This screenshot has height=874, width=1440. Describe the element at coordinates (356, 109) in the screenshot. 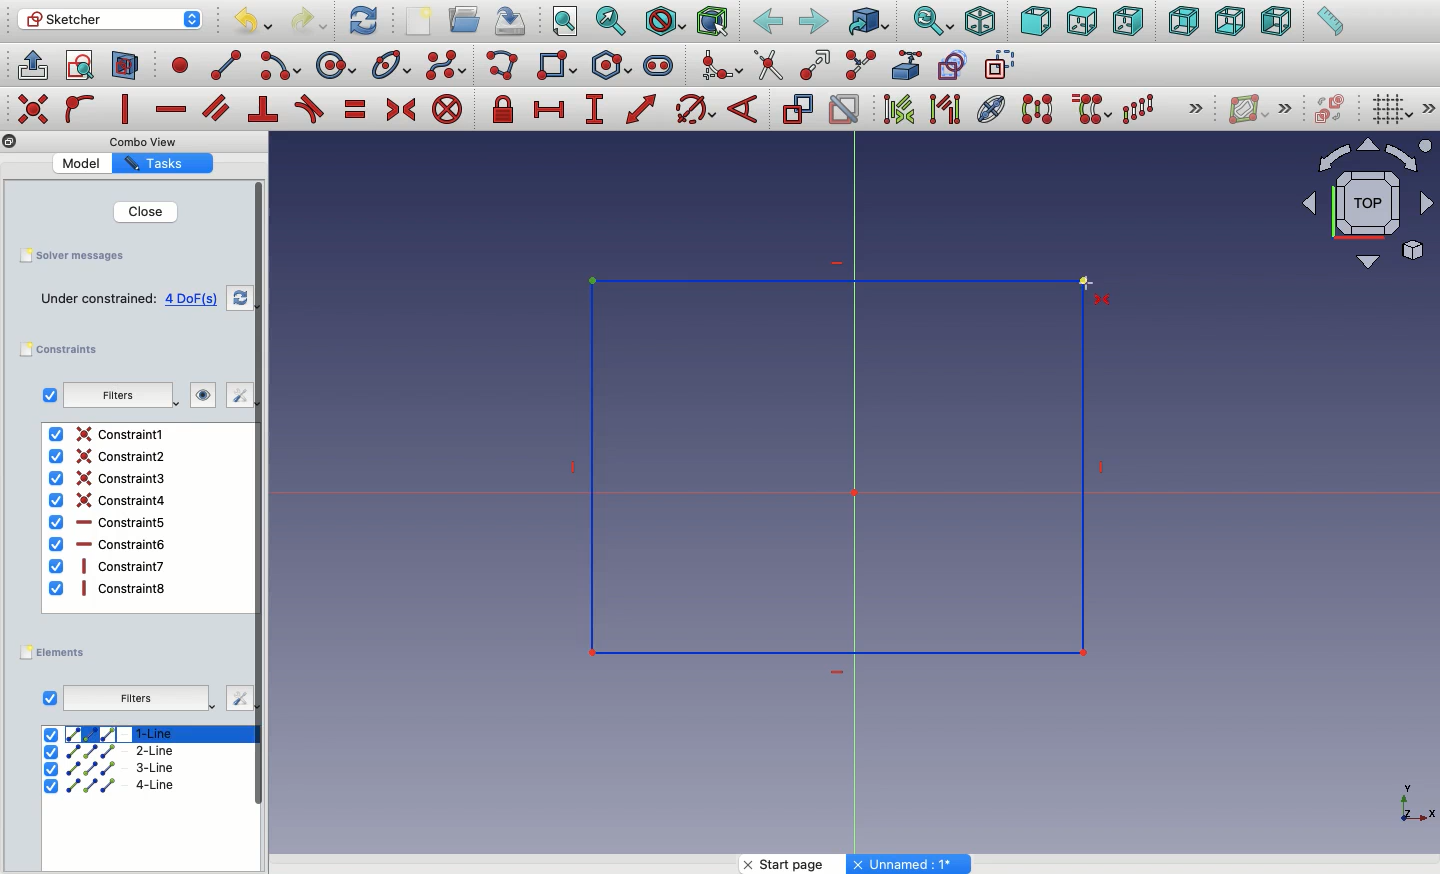

I see `constrain equal` at that location.